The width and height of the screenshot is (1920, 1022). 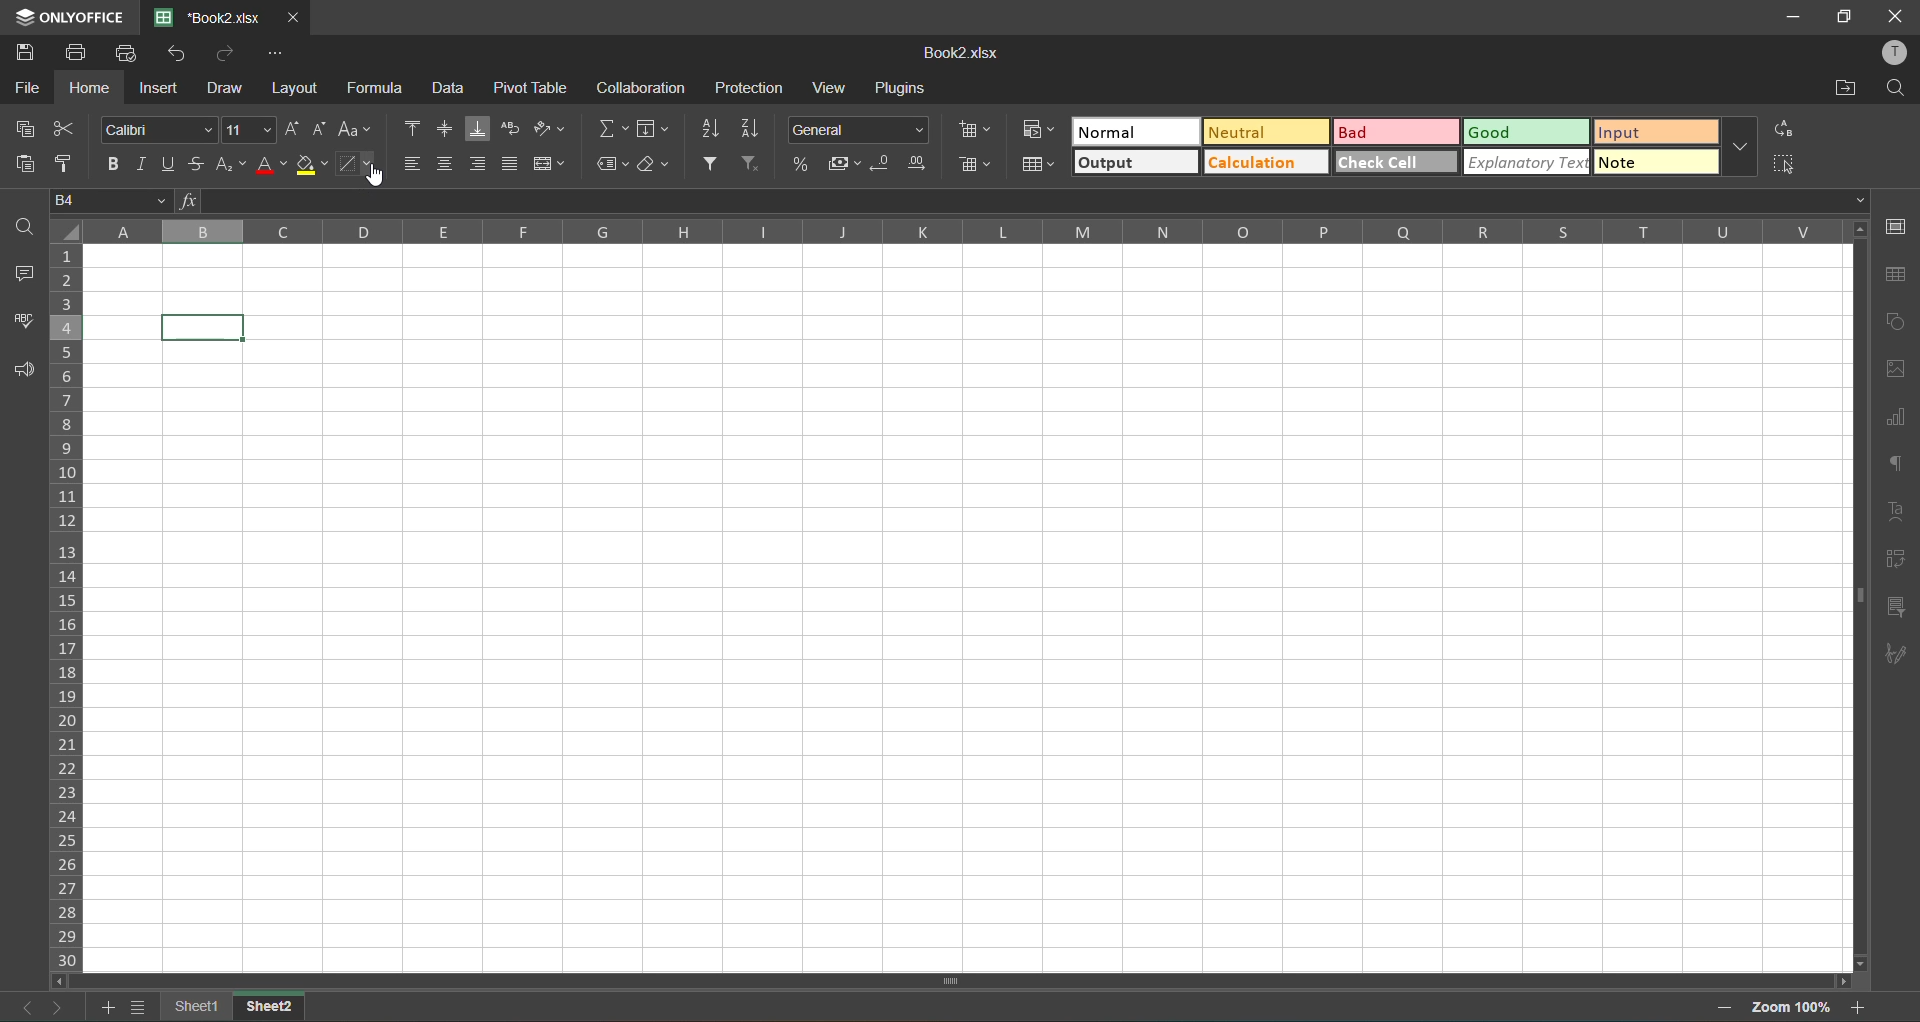 I want to click on MINIMISE, so click(x=1790, y=19).